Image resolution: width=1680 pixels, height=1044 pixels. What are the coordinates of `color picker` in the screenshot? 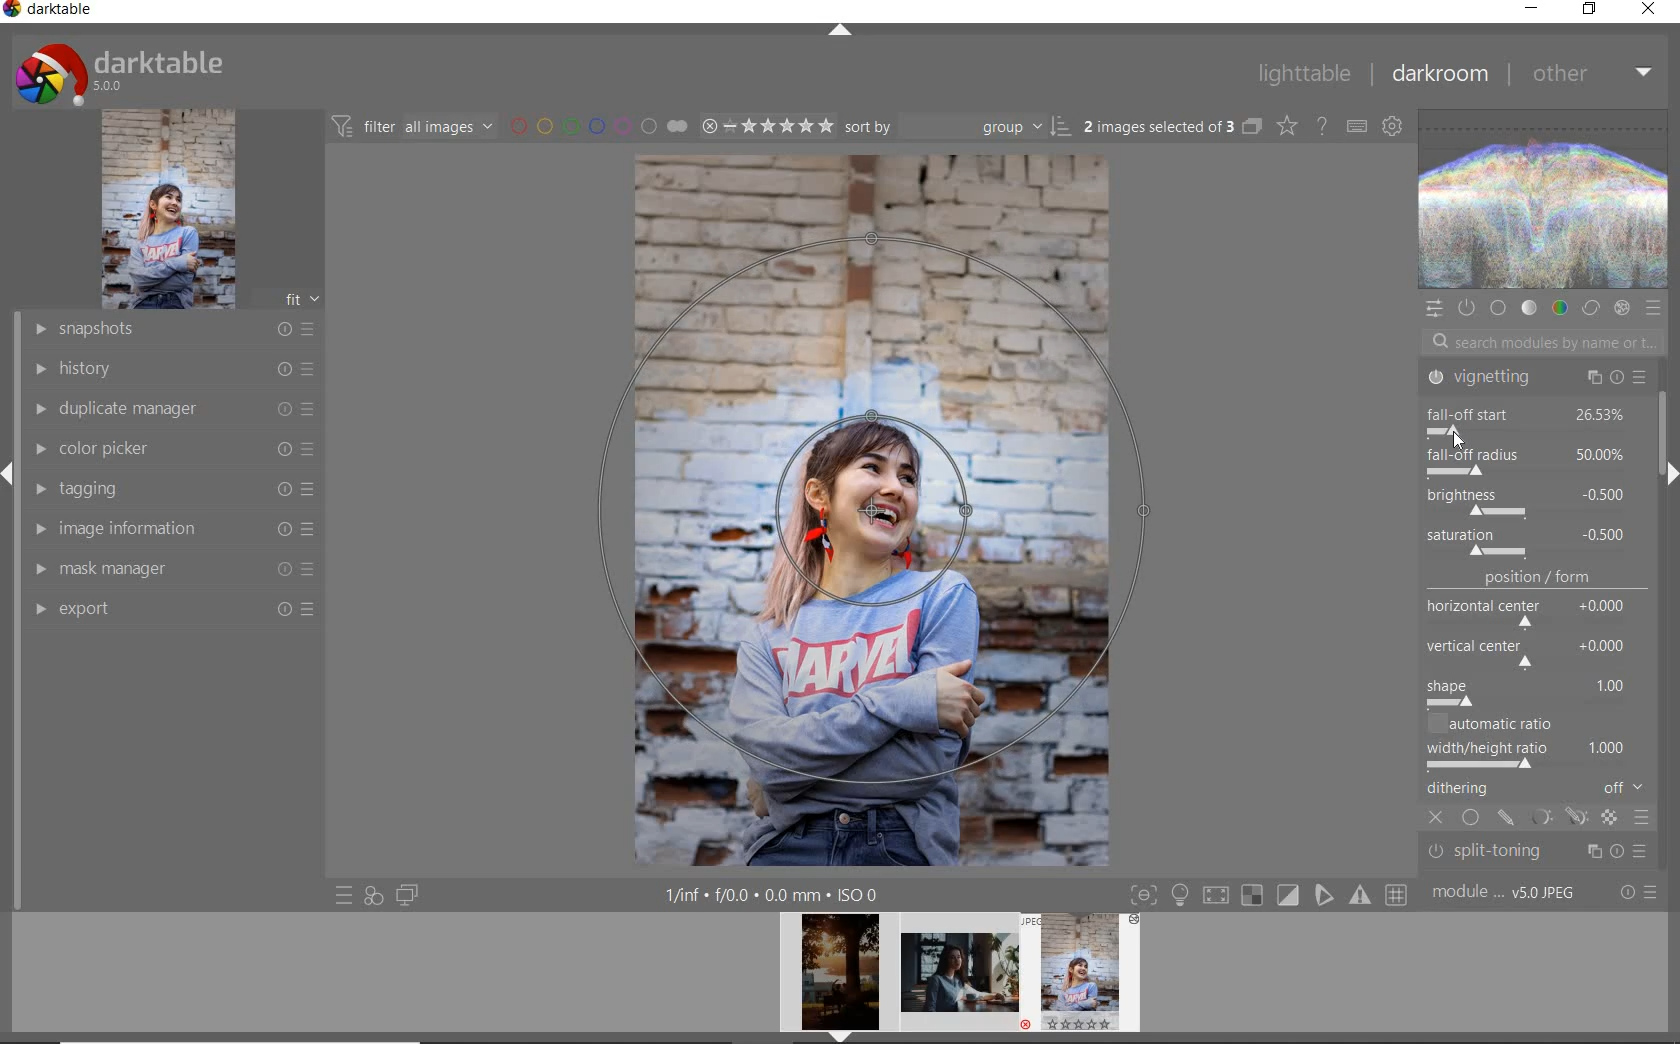 It's located at (172, 449).